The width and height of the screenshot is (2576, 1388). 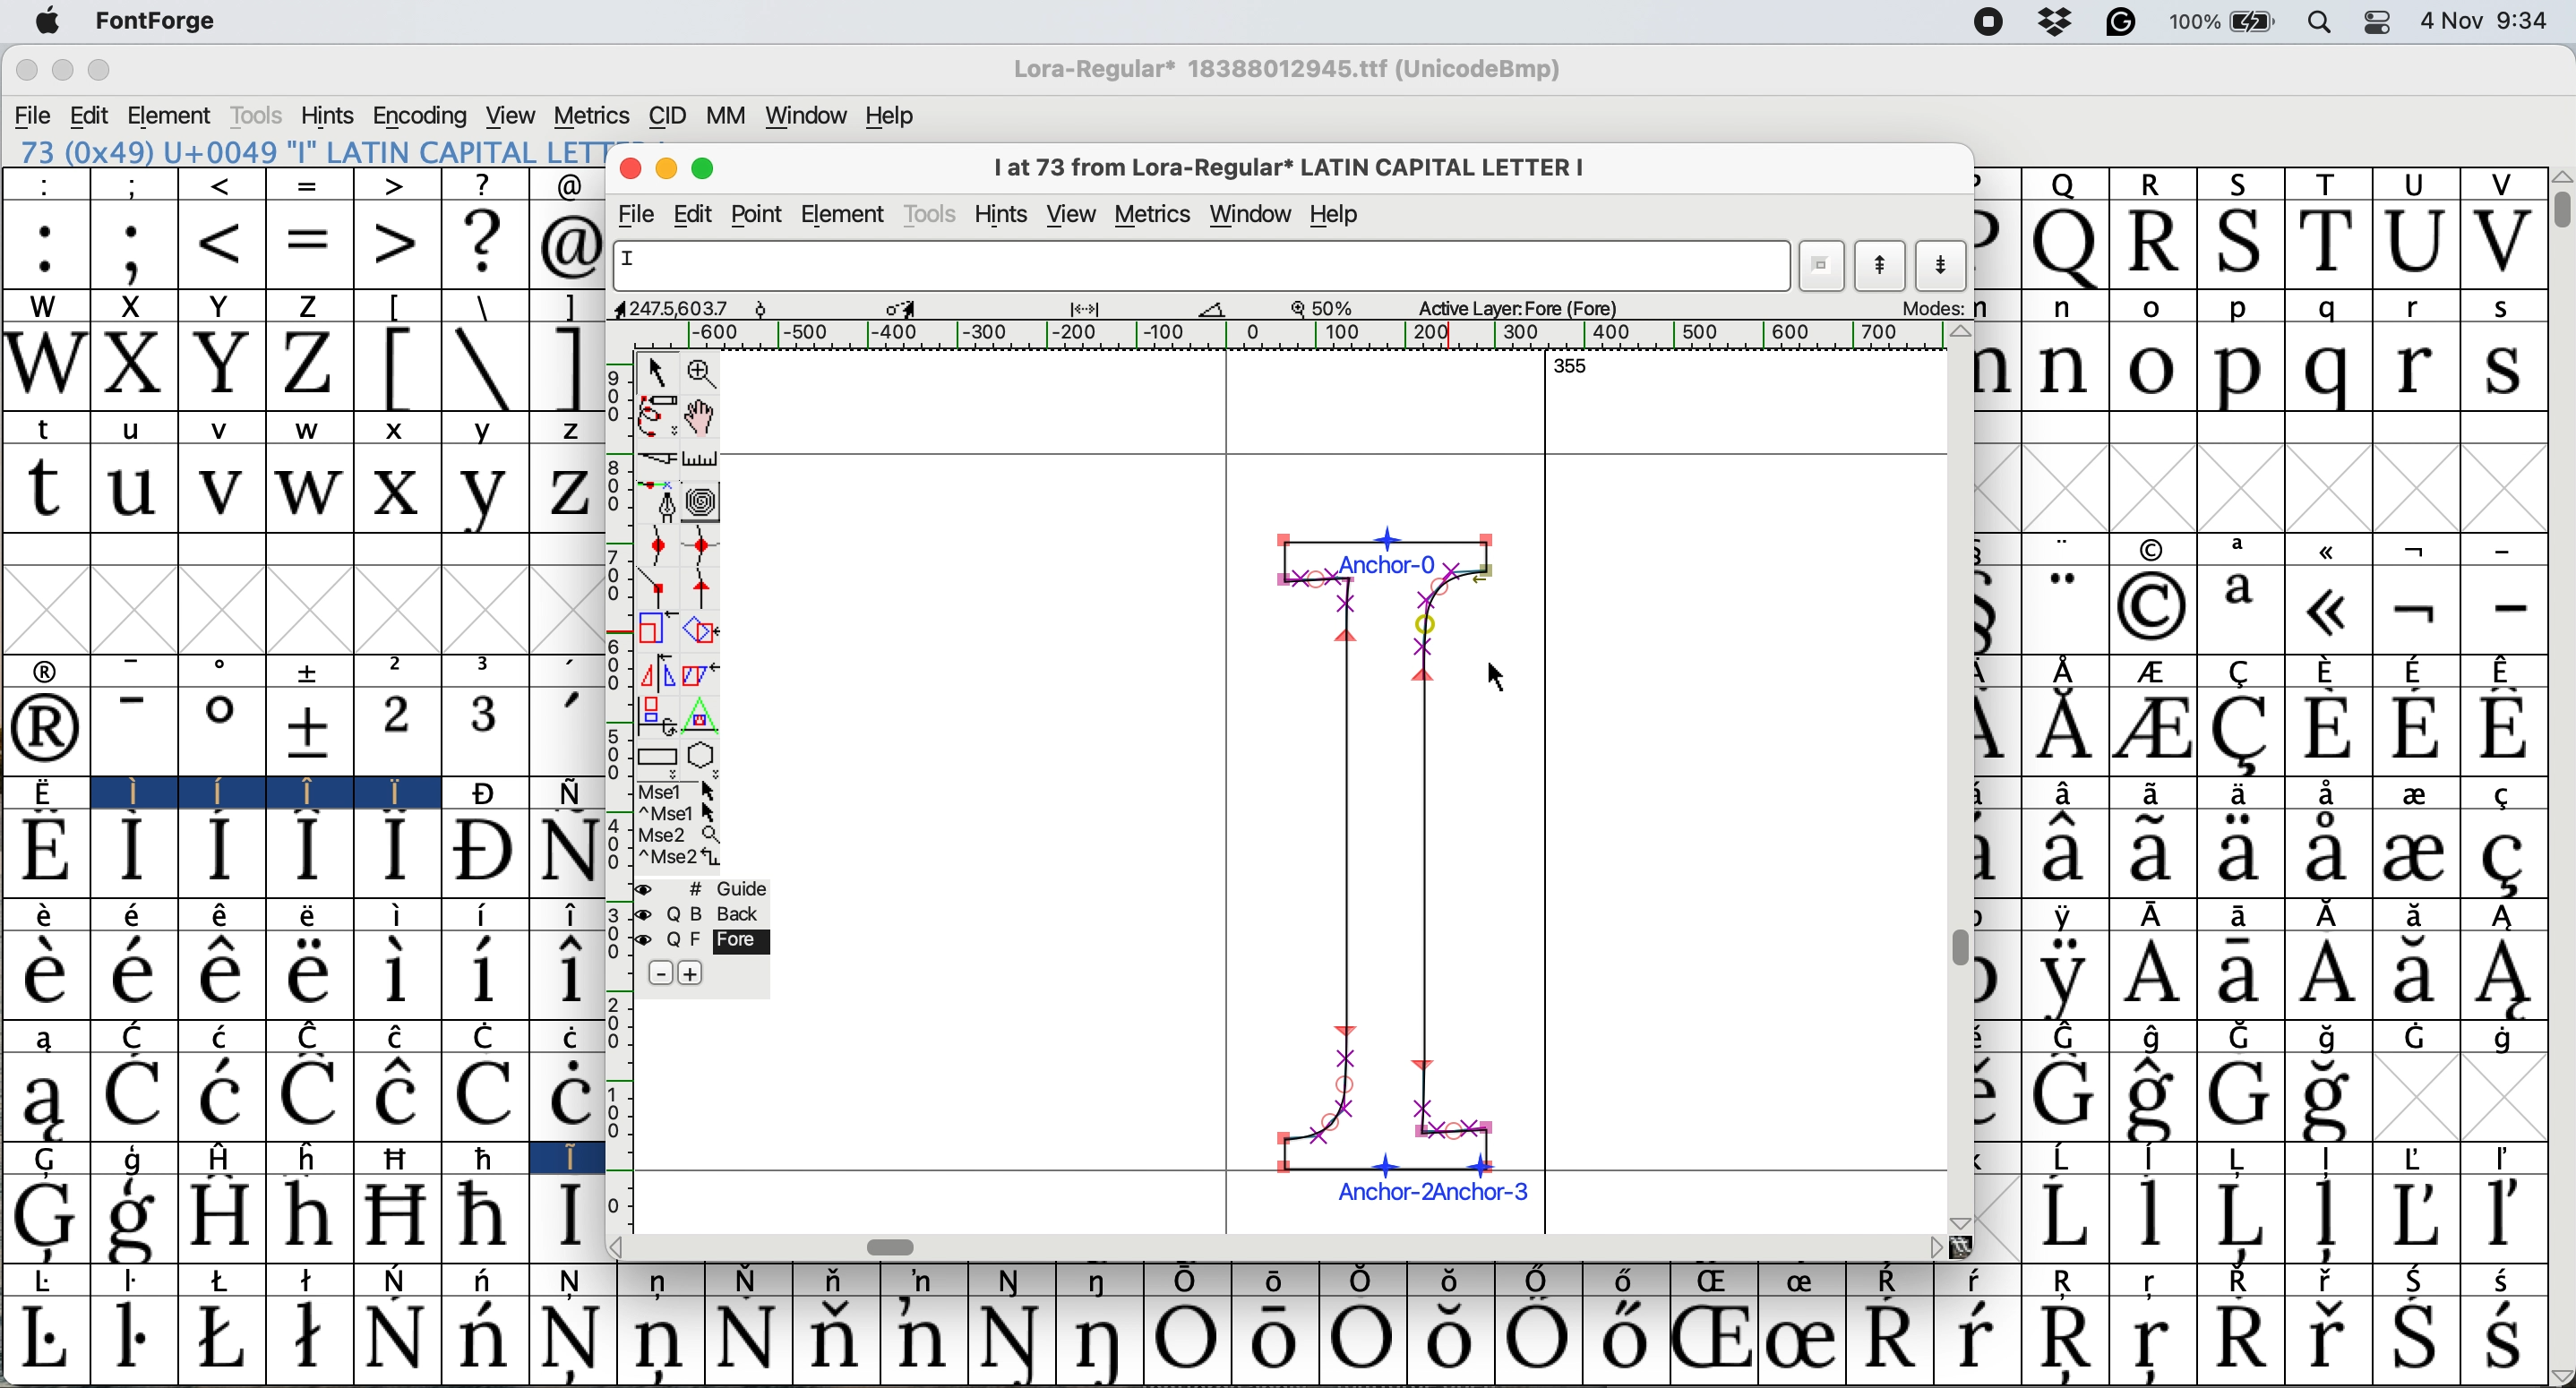 What do you see at coordinates (2153, 185) in the screenshot?
I see `R` at bounding box center [2153, 185].